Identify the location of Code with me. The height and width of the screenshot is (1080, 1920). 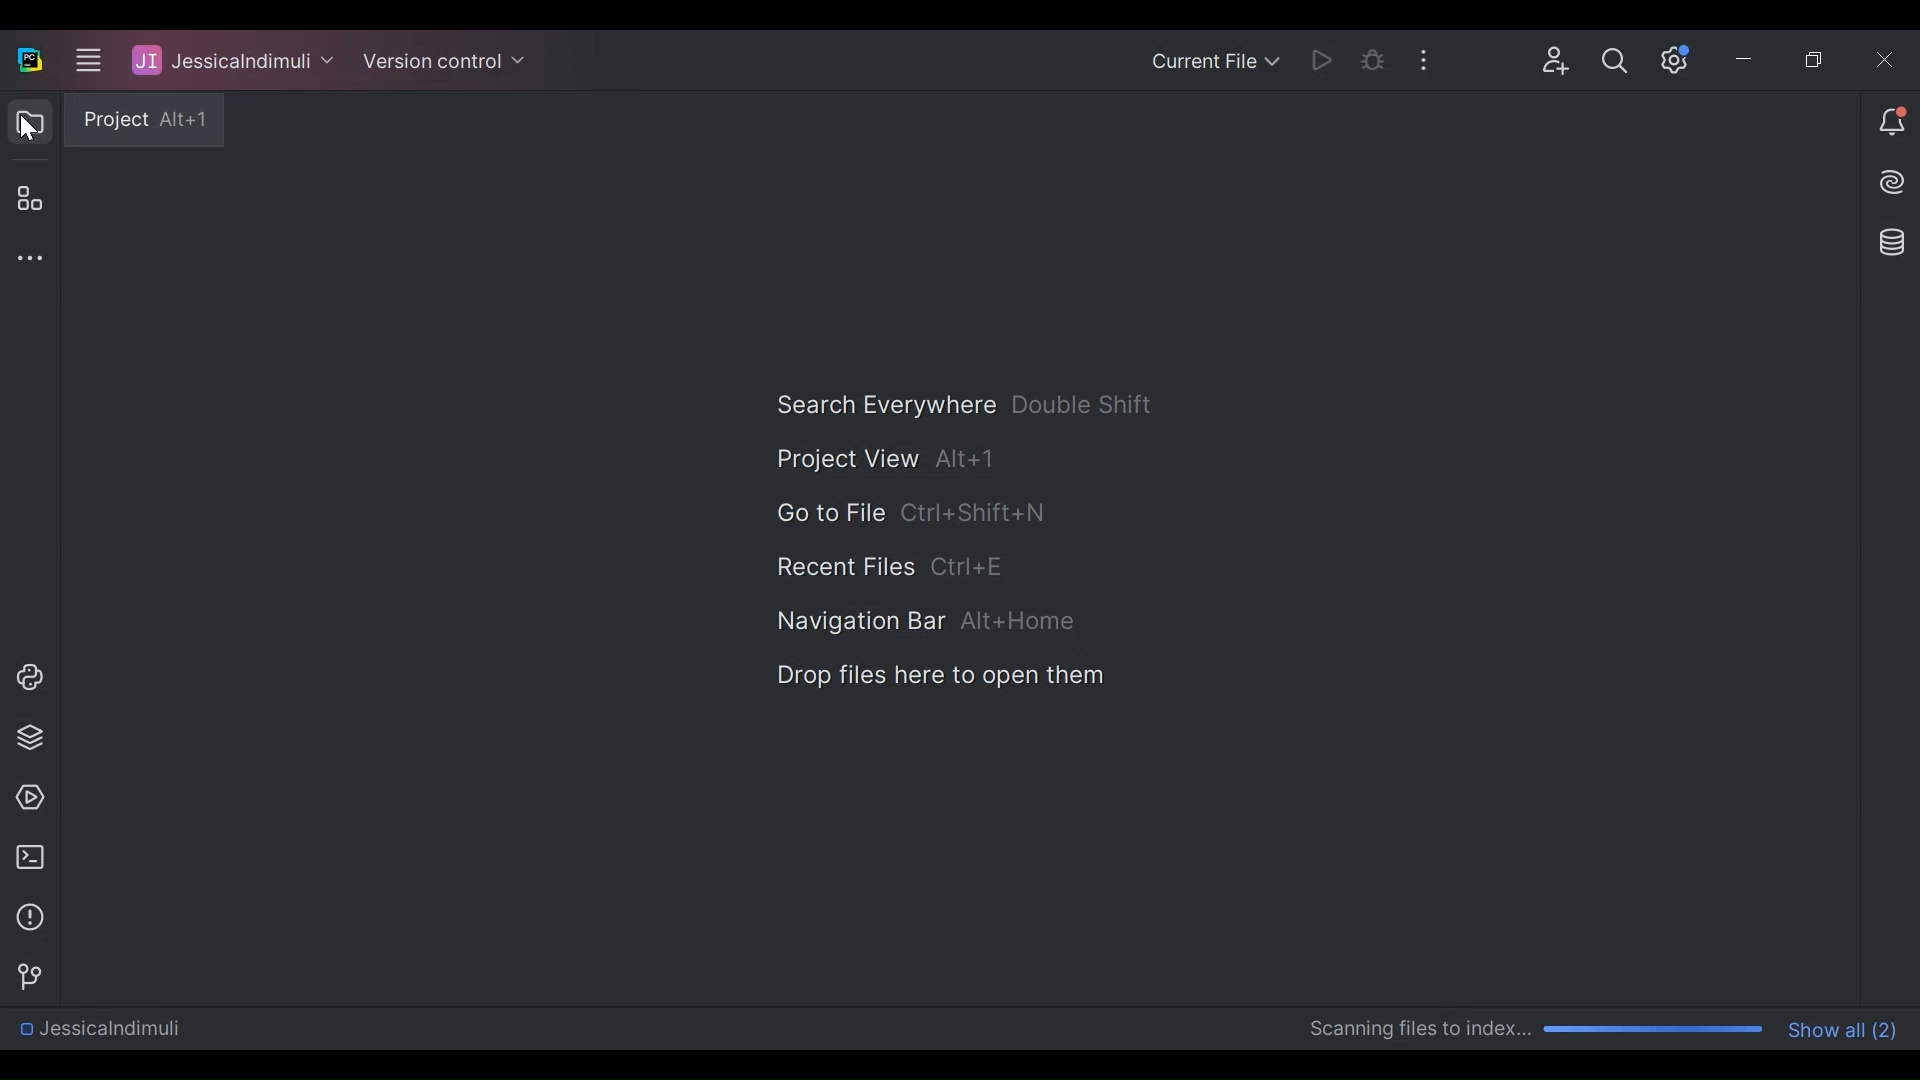
(1554, 58).